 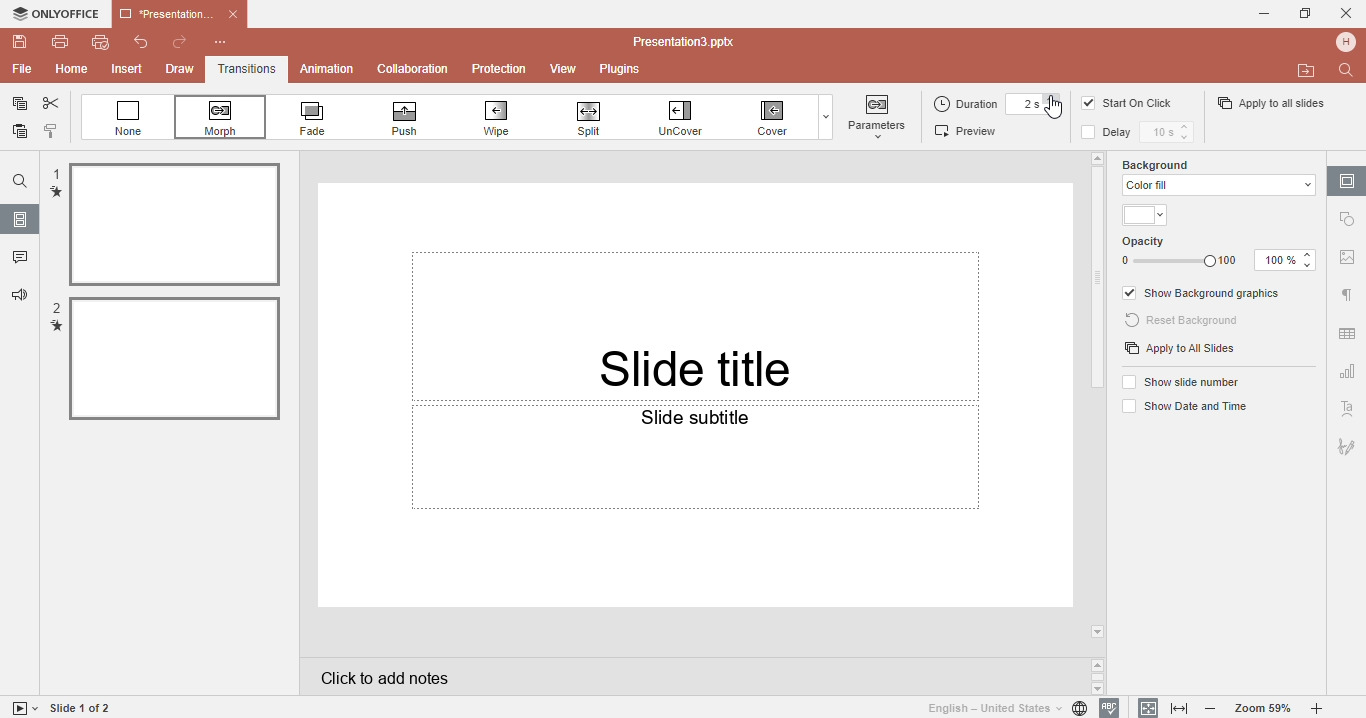 What do you see at coordinates (1346, 13) in the screenshot?
I see `Cancel` at bounding box center [1346, 13].